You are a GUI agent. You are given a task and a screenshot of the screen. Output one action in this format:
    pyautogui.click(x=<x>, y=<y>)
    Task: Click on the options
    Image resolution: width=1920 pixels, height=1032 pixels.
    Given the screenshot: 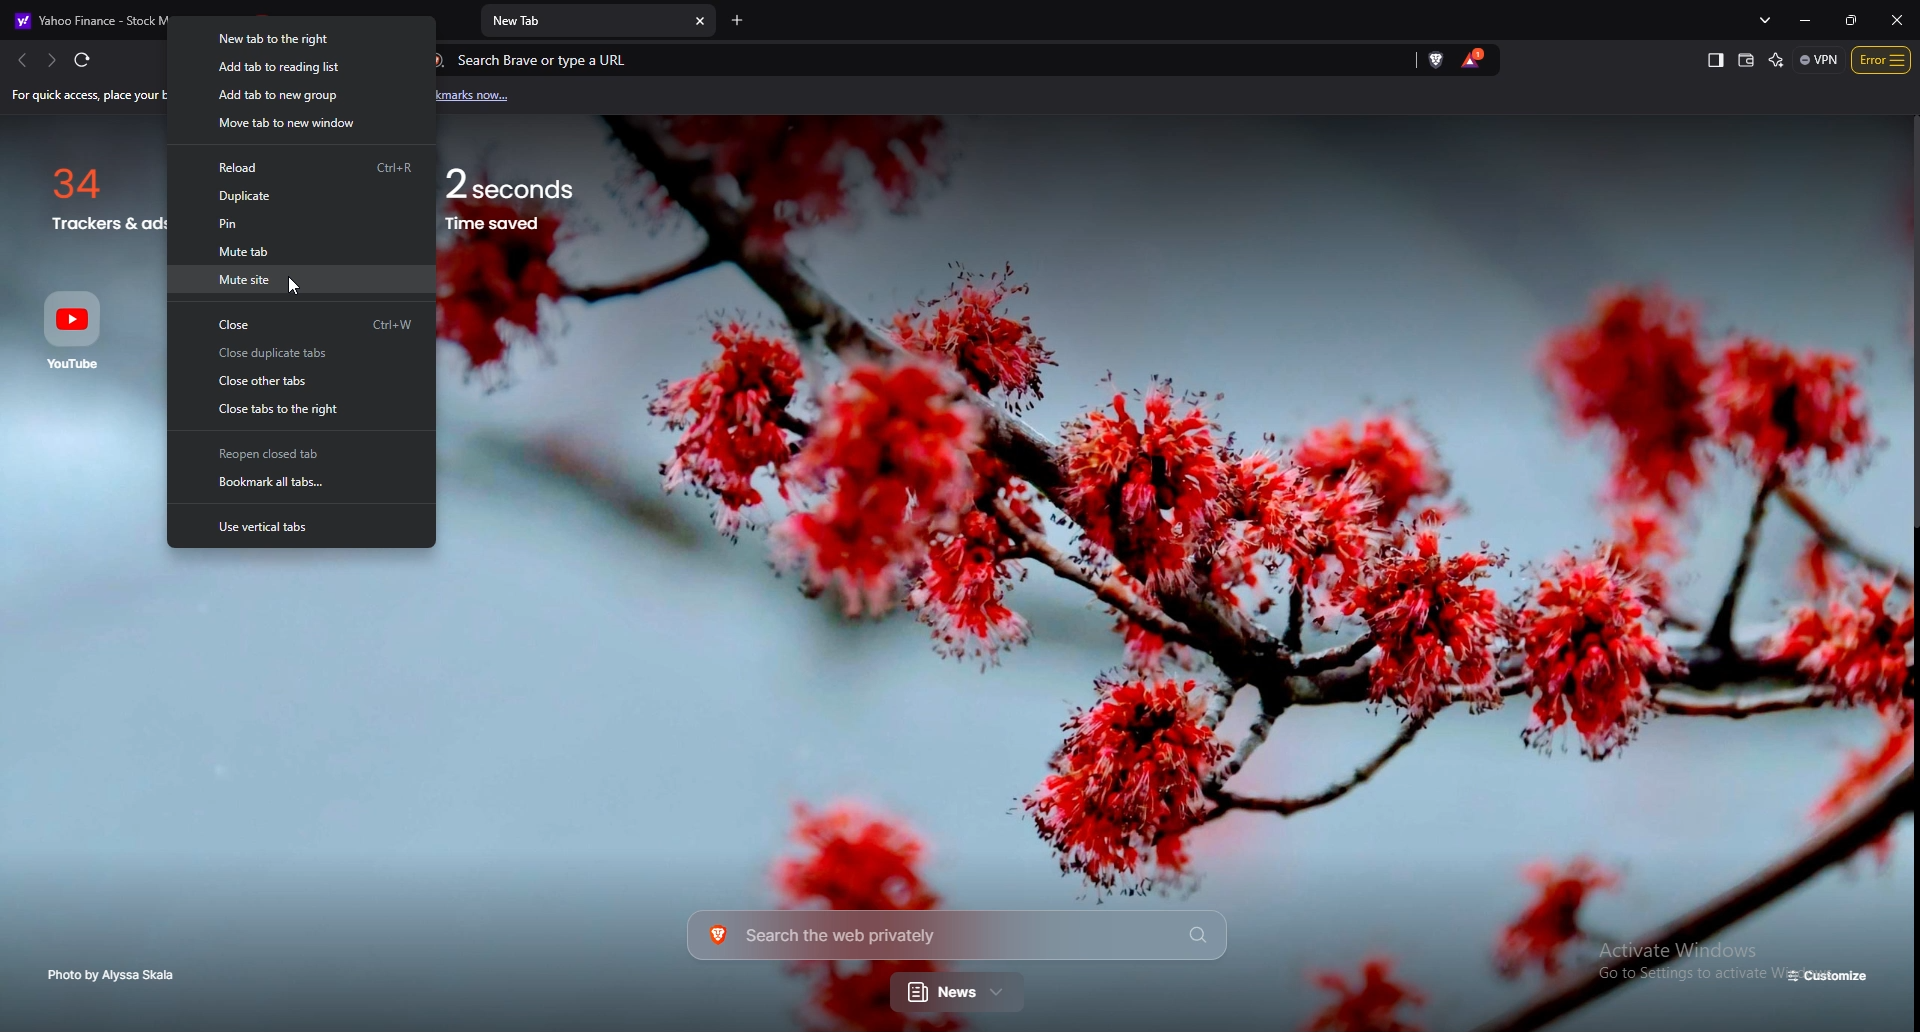 What is the action you would take?
    pyautogui.click(x=1882, y=59)
    